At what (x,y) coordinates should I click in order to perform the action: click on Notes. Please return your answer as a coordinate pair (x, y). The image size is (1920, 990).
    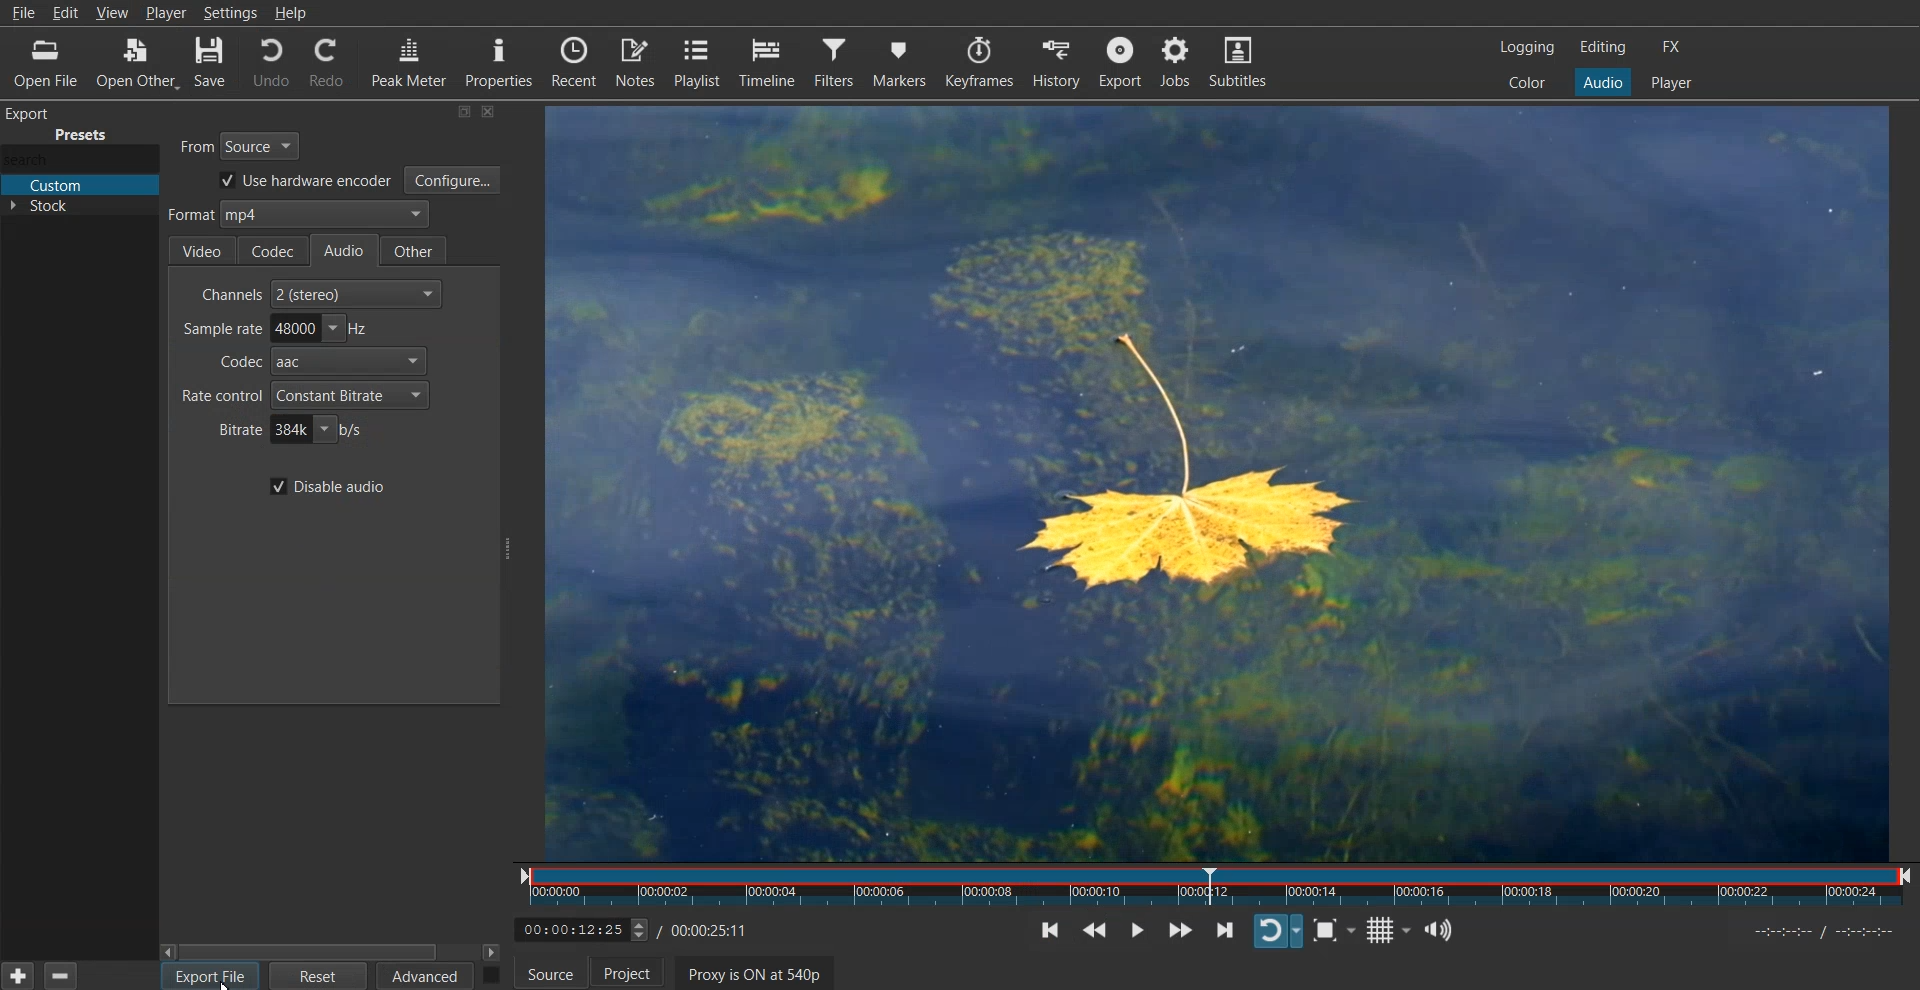
    Looking at the image, I should click on (637, 62).